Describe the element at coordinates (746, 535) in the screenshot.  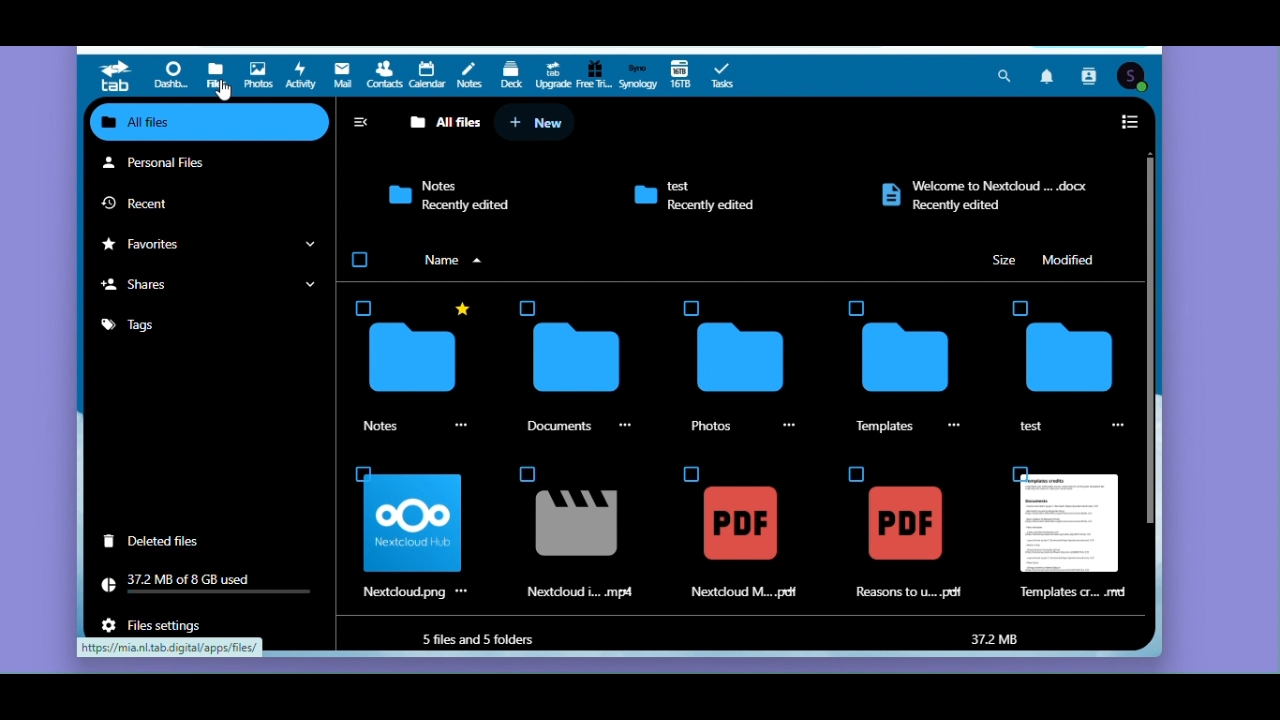
I see `nextcloud.pdf` at that location.